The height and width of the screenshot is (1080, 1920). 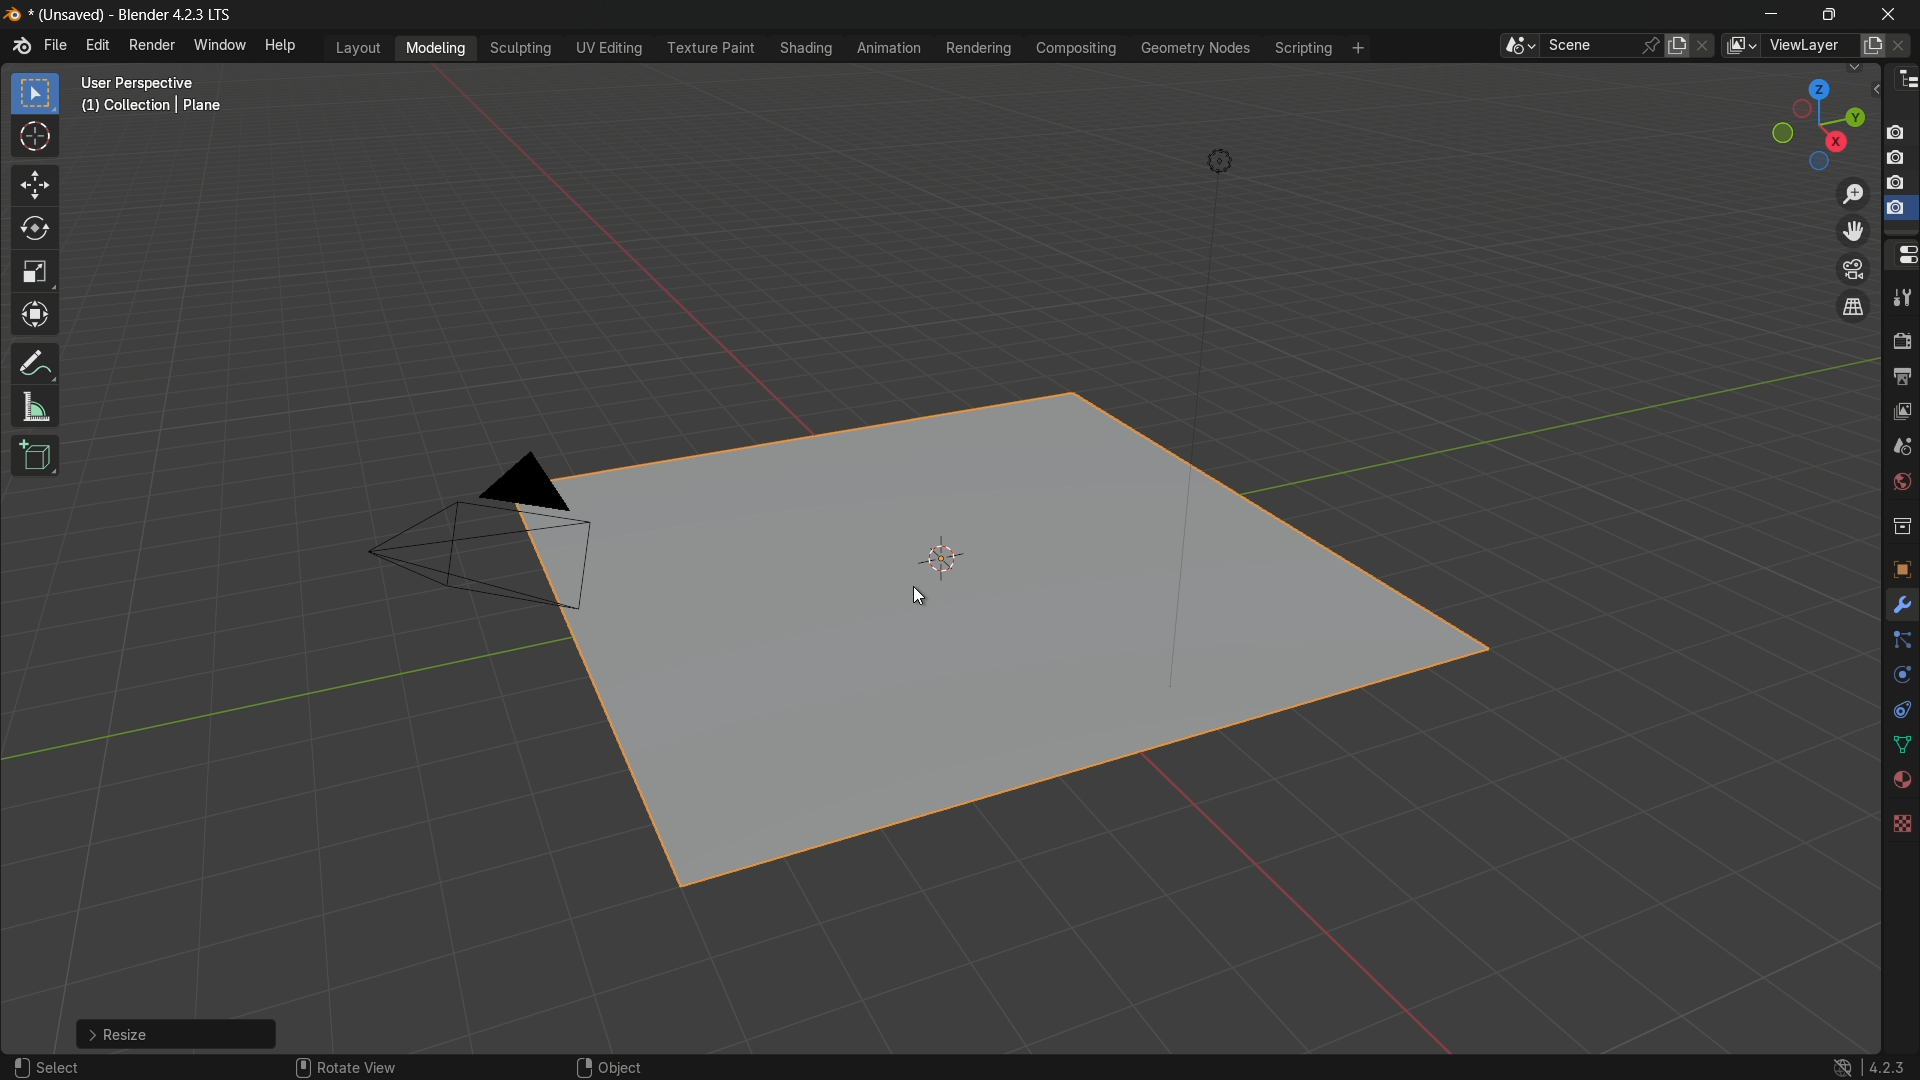 I want to click on constraints, so click(x=1901, y=709).